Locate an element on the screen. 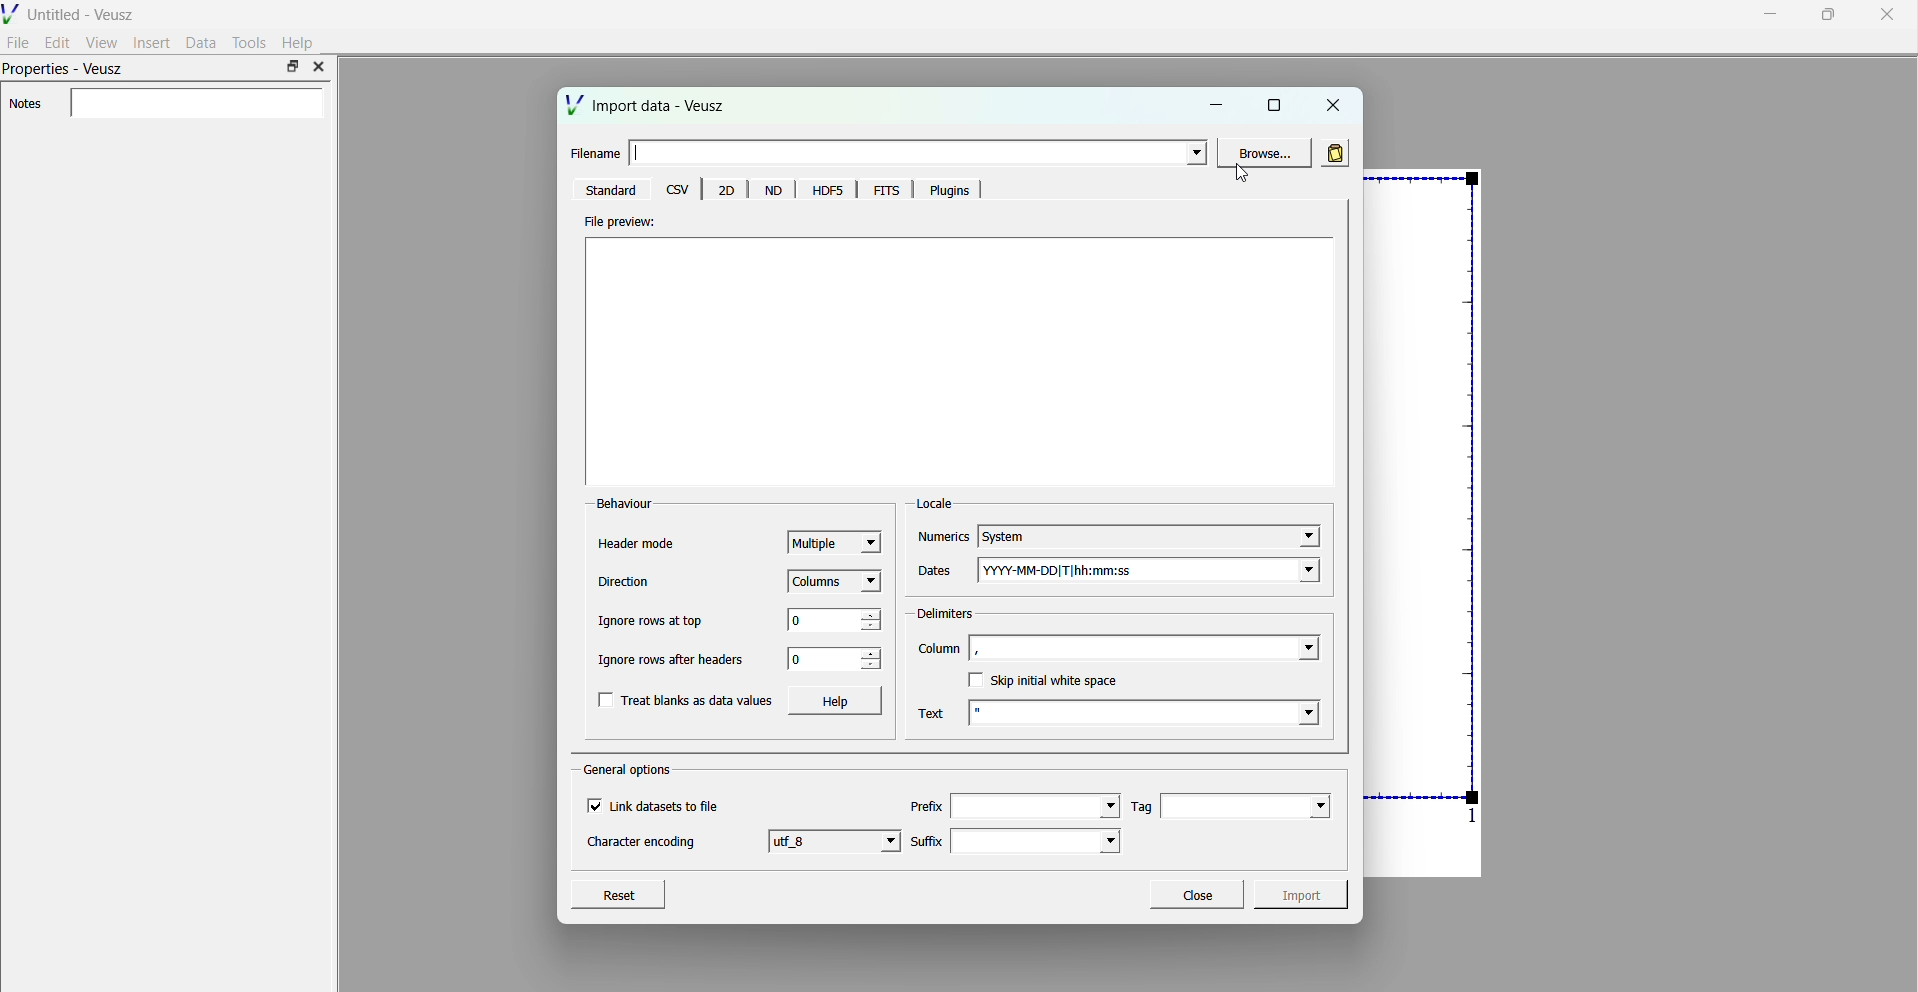 This screenshot has width=1918, height=992. General options. is located at coordinates (630, 770).